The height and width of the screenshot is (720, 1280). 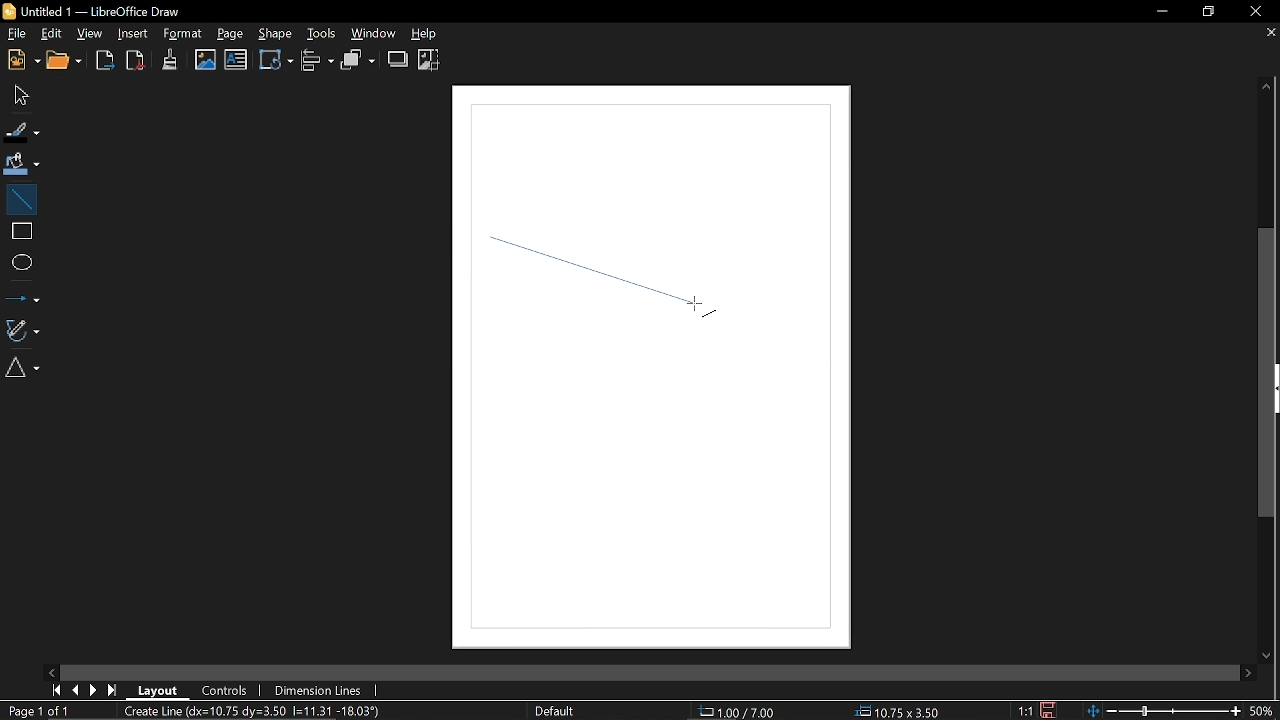 I want to click on Page, so click(x=232, y=36).